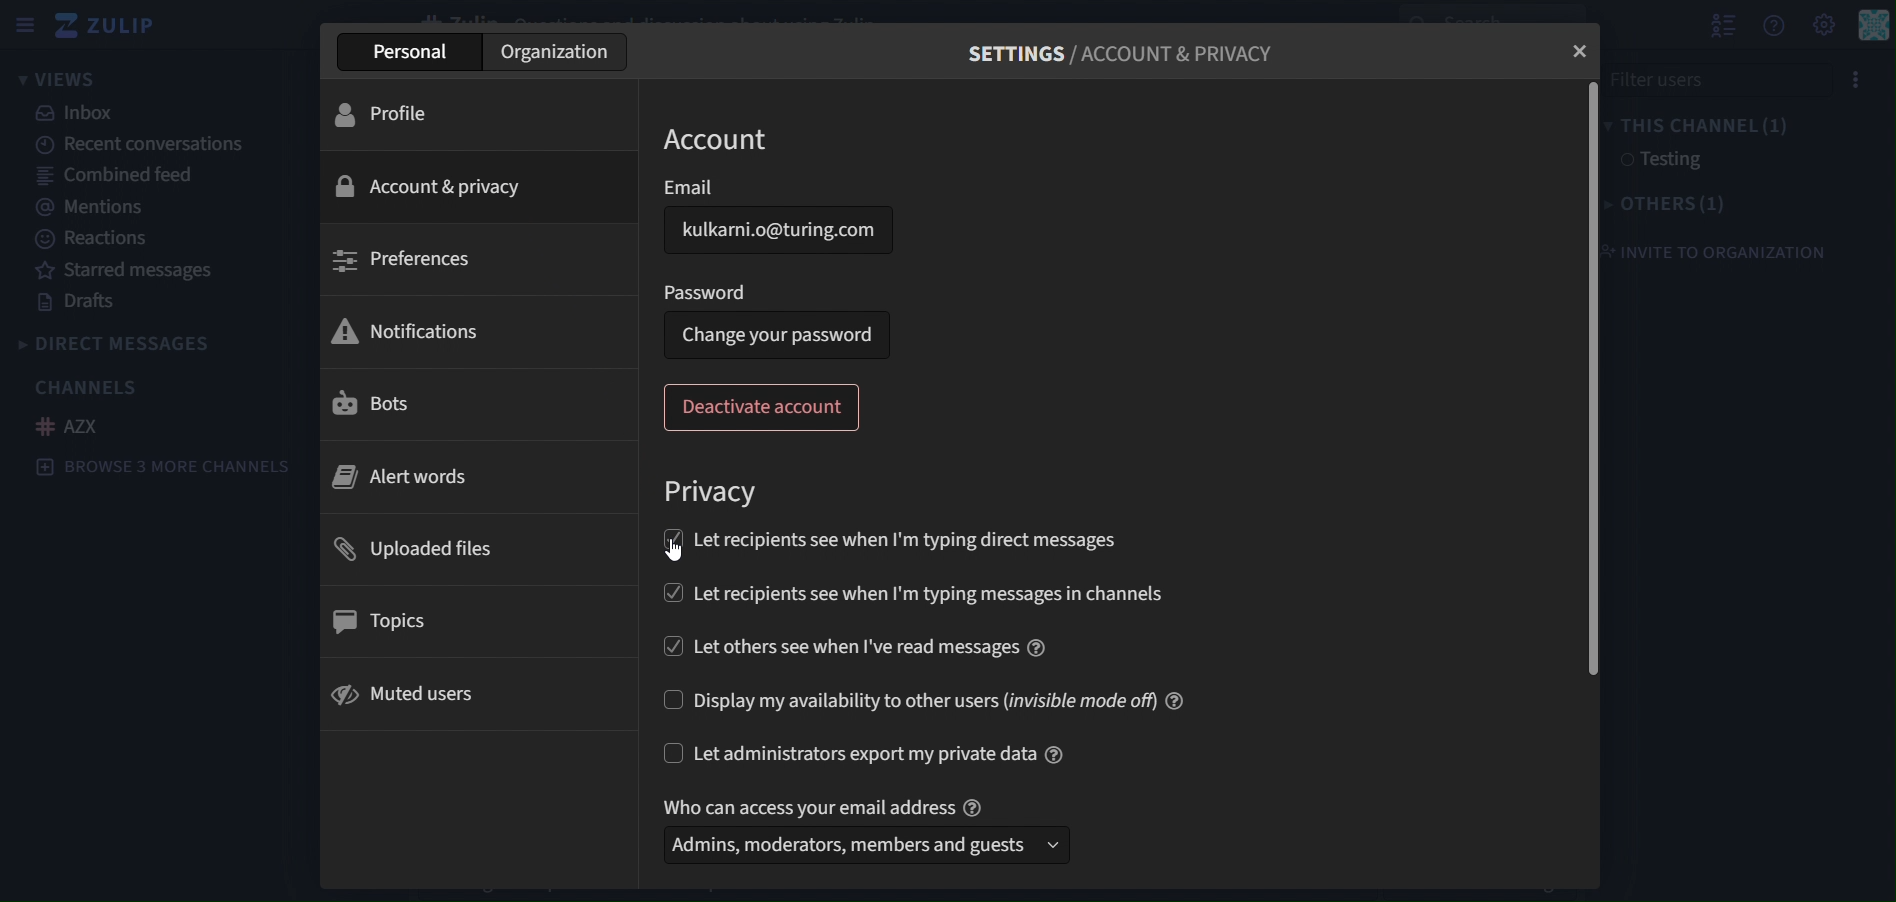 The height and width of the screenshot is (902, 1896). I want to click on account, so click(717, 140).